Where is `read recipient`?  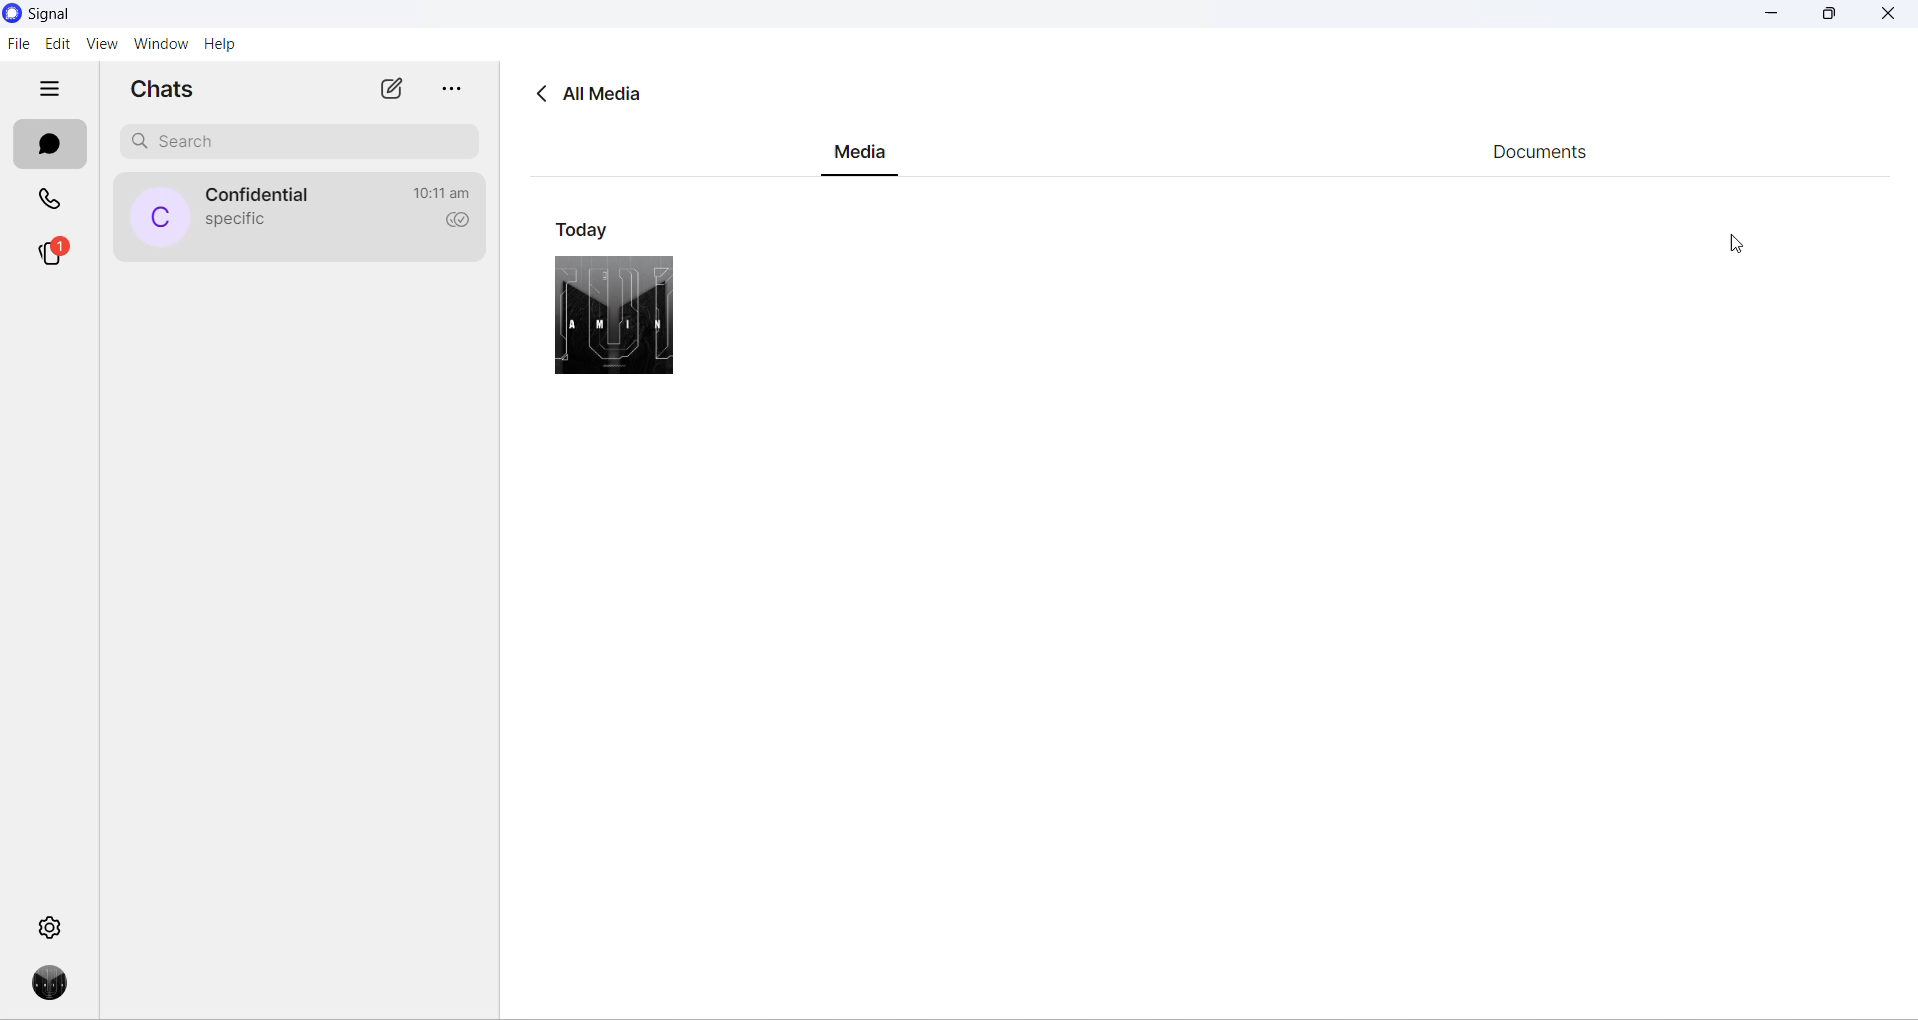
read recipient is located at coordinates (455, 227).